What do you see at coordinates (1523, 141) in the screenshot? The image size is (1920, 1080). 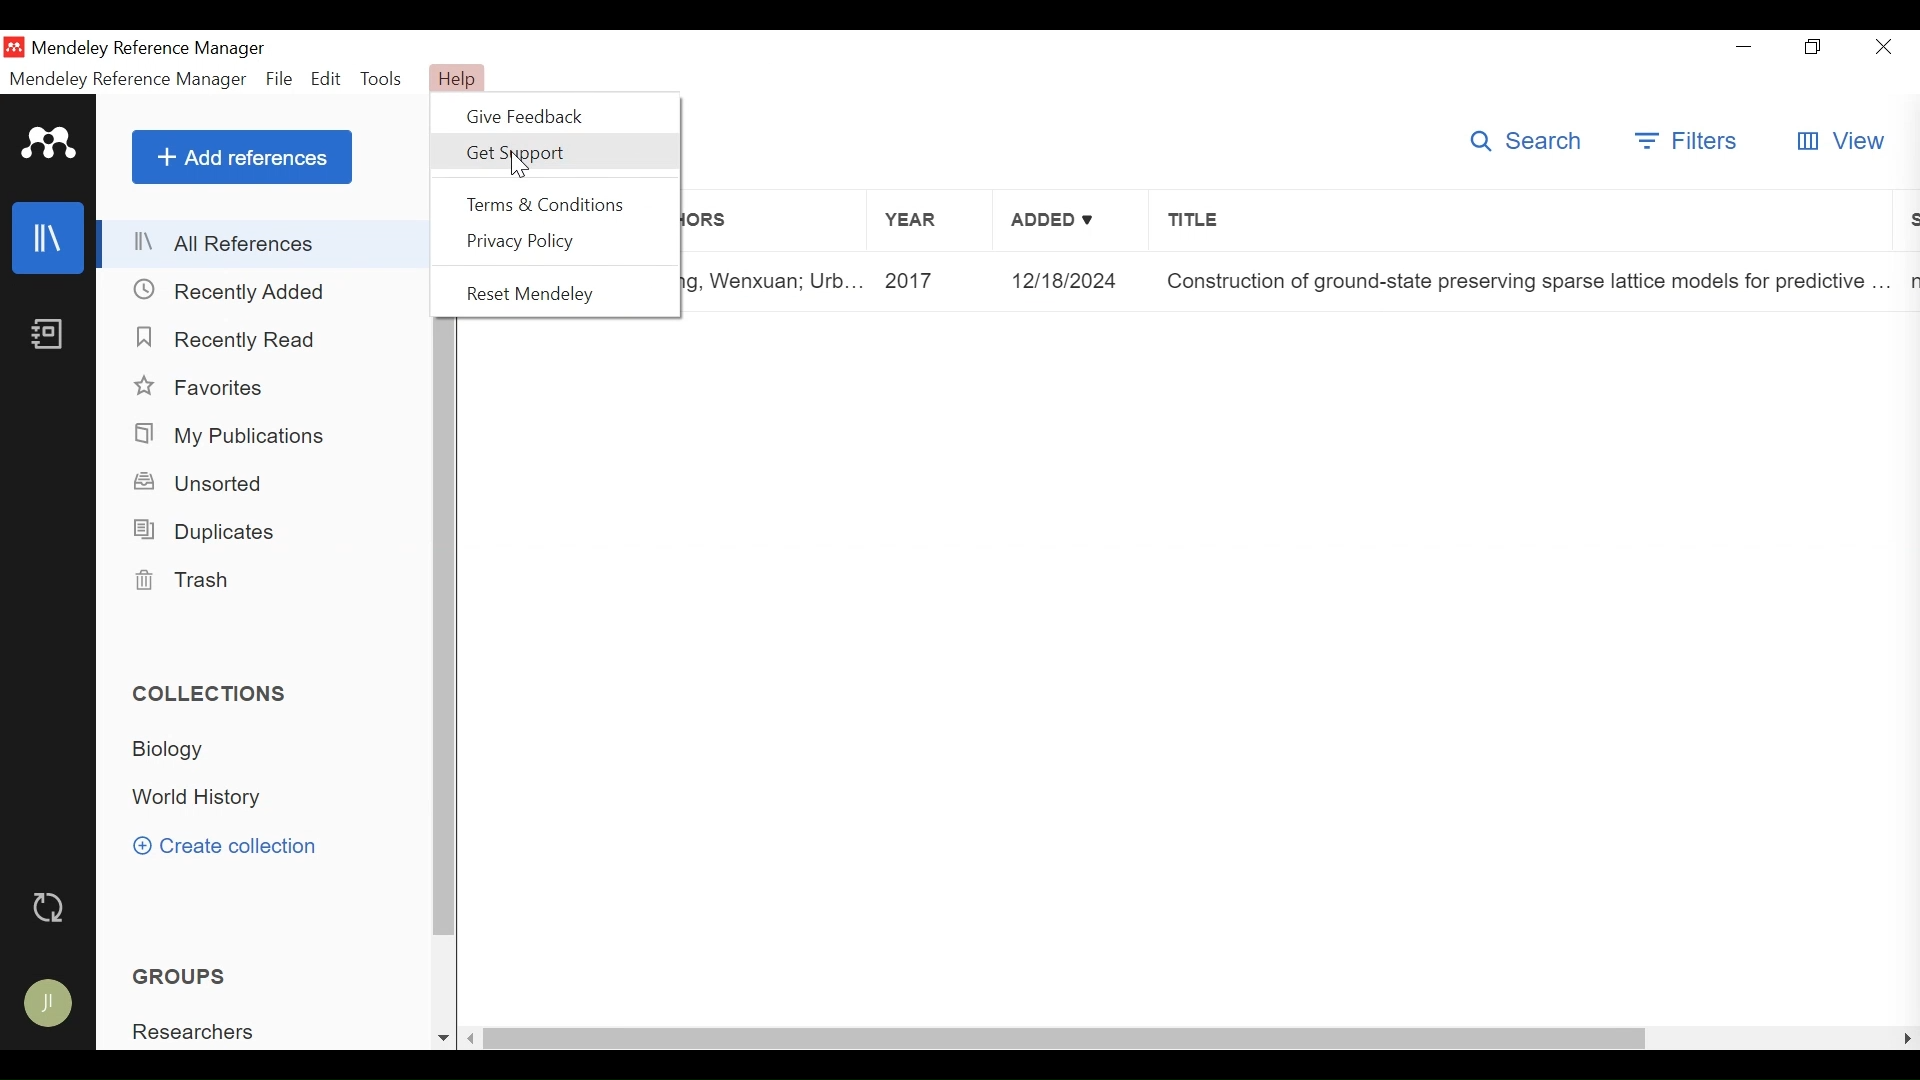 I see `Search` at bounding box center [1523, 141].